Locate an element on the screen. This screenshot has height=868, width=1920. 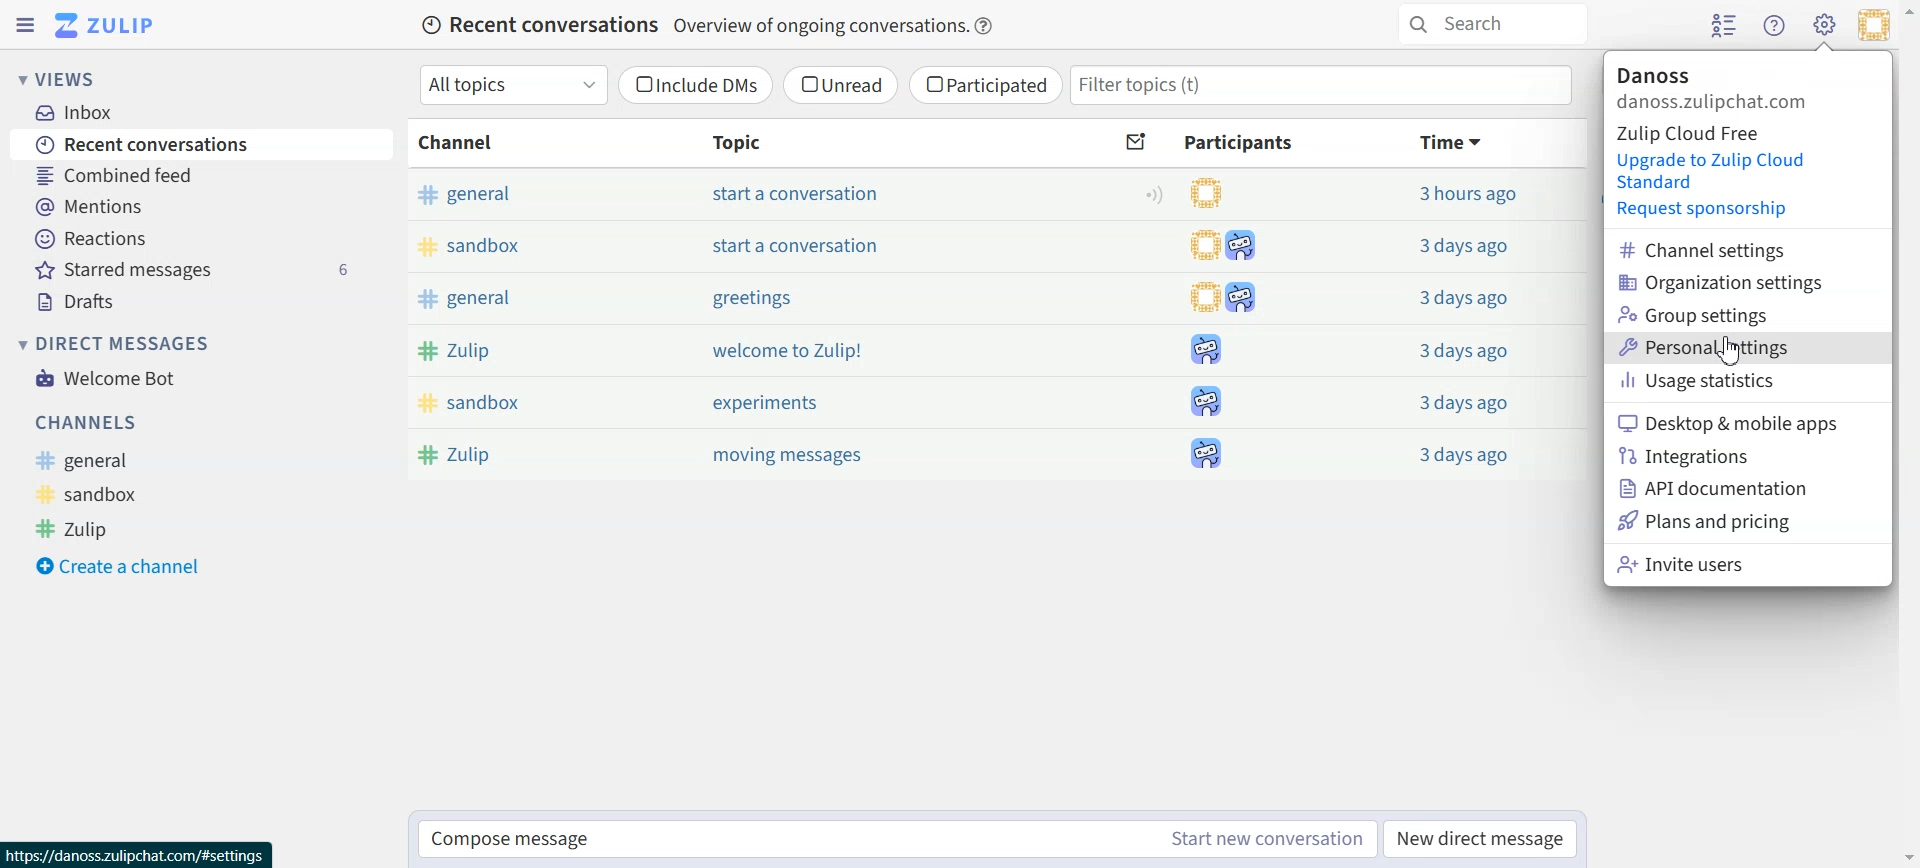
Hide Left sidebar is located at coordinates (26, 26).